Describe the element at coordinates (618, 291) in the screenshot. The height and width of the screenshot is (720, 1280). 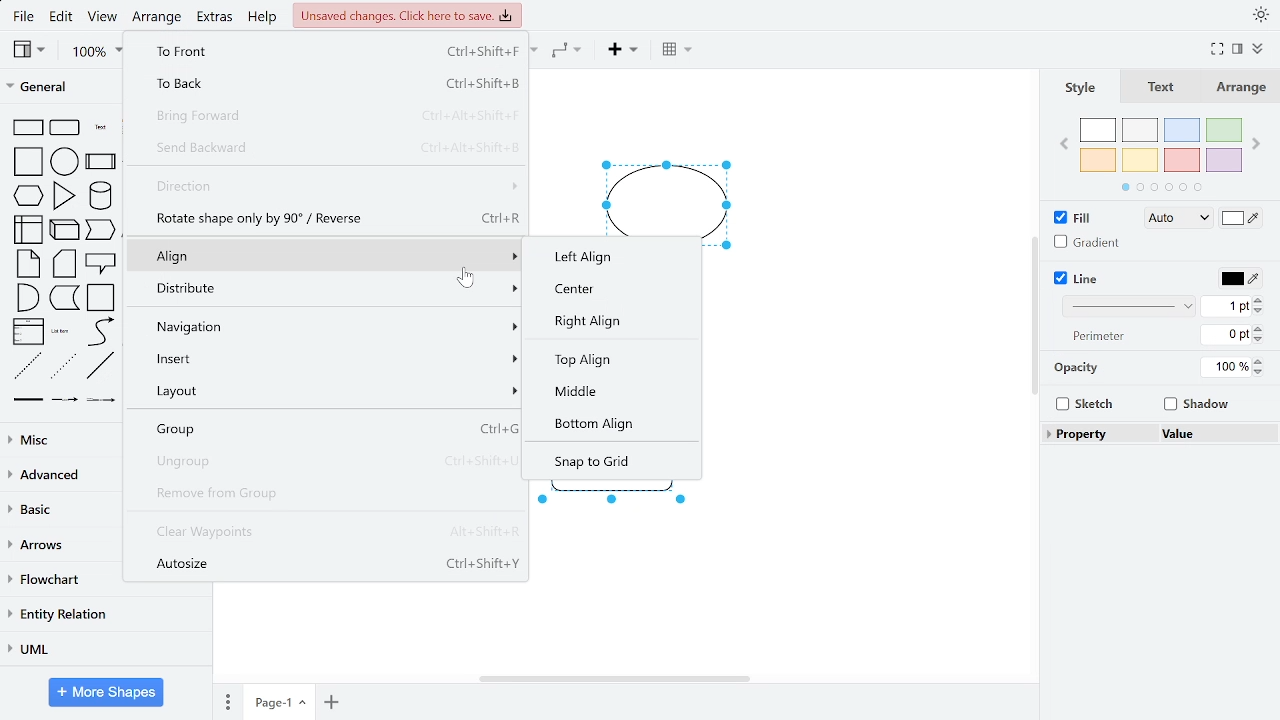
I see `center` at that location.